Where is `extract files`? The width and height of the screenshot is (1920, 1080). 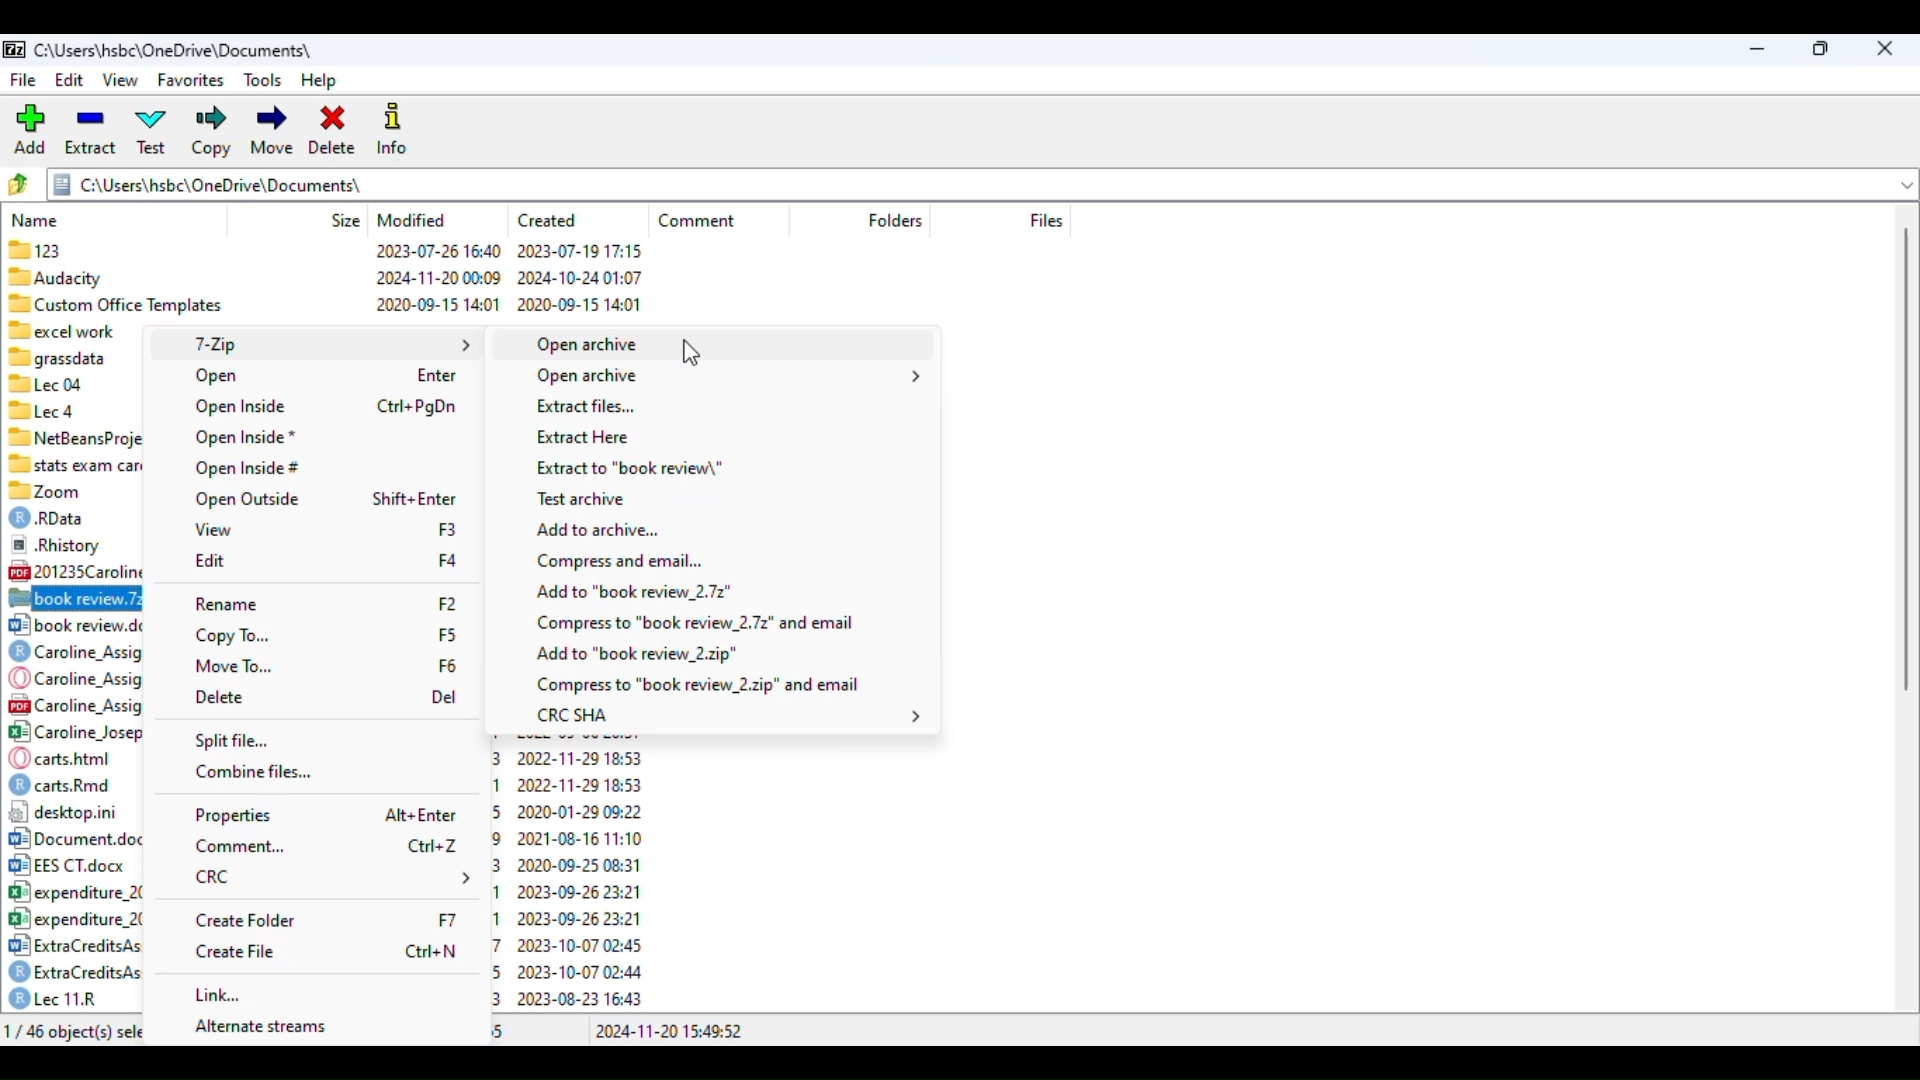 extract files is located at coordinates (584, 407).